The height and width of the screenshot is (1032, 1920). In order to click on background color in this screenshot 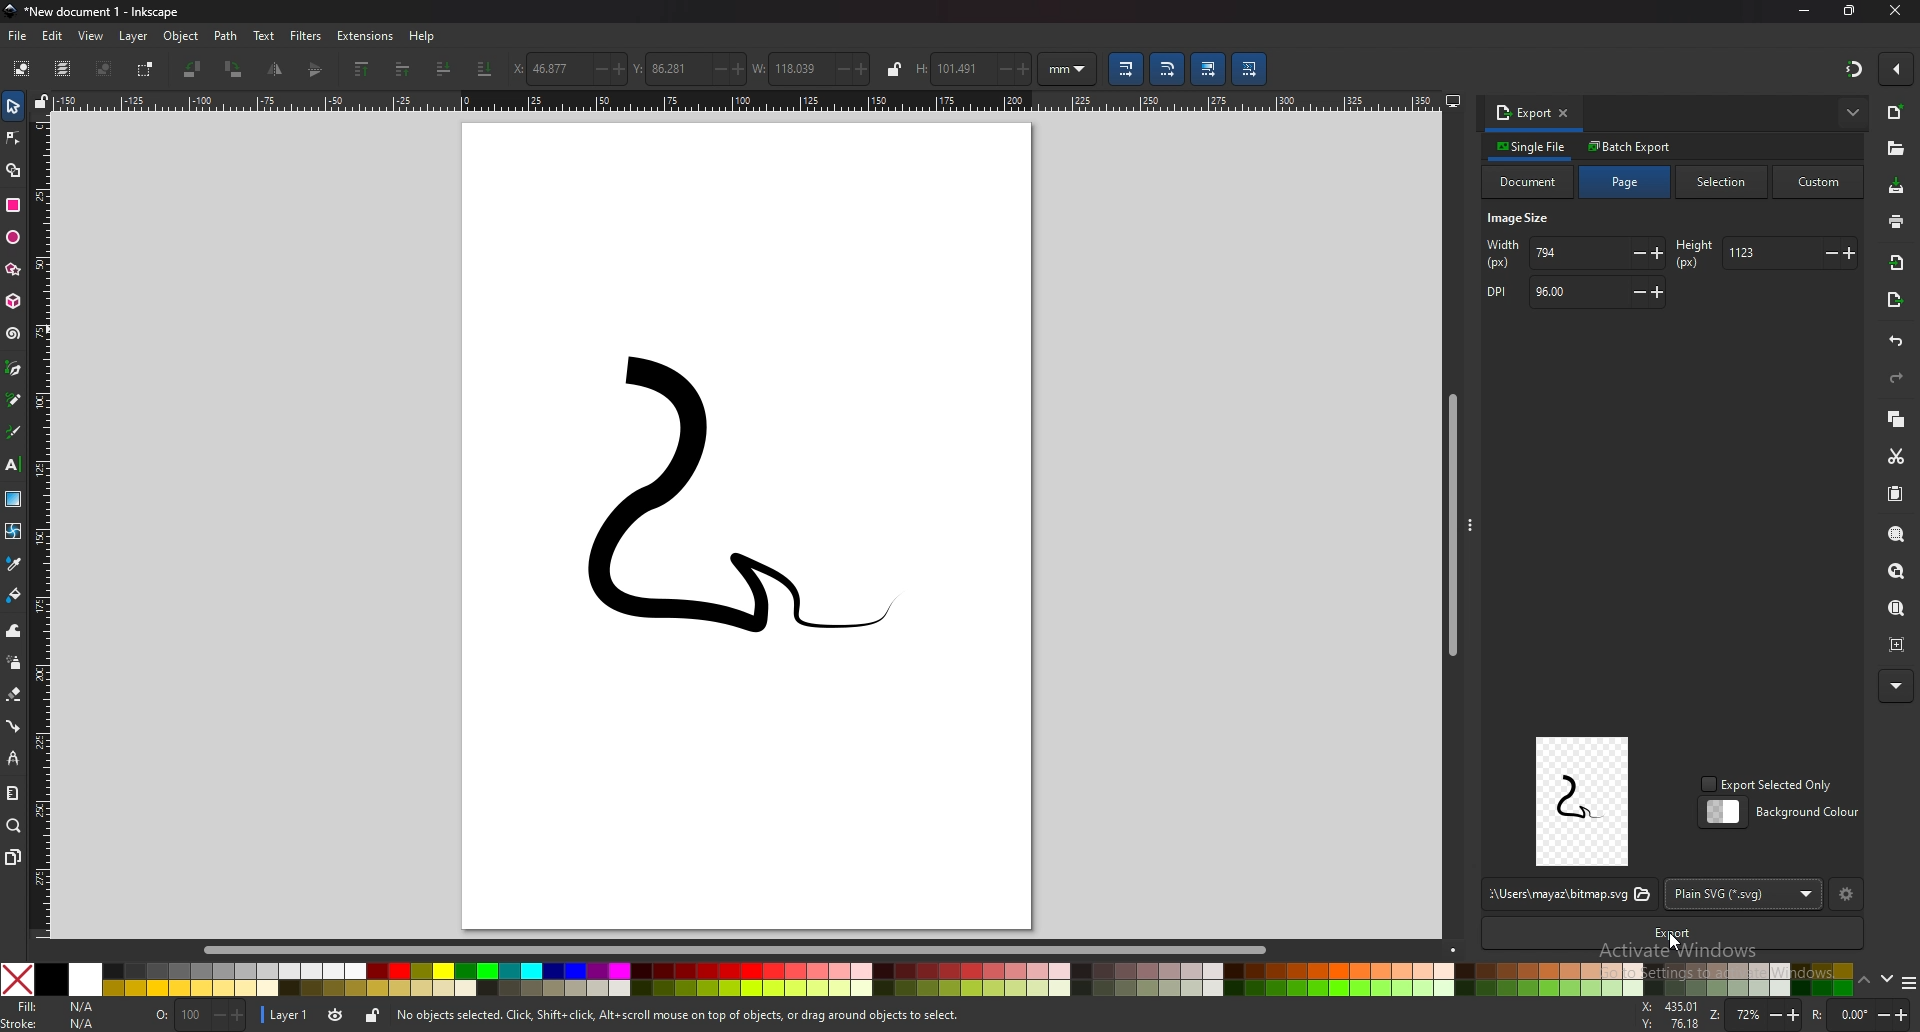, I will do `click(1783, 812)`.